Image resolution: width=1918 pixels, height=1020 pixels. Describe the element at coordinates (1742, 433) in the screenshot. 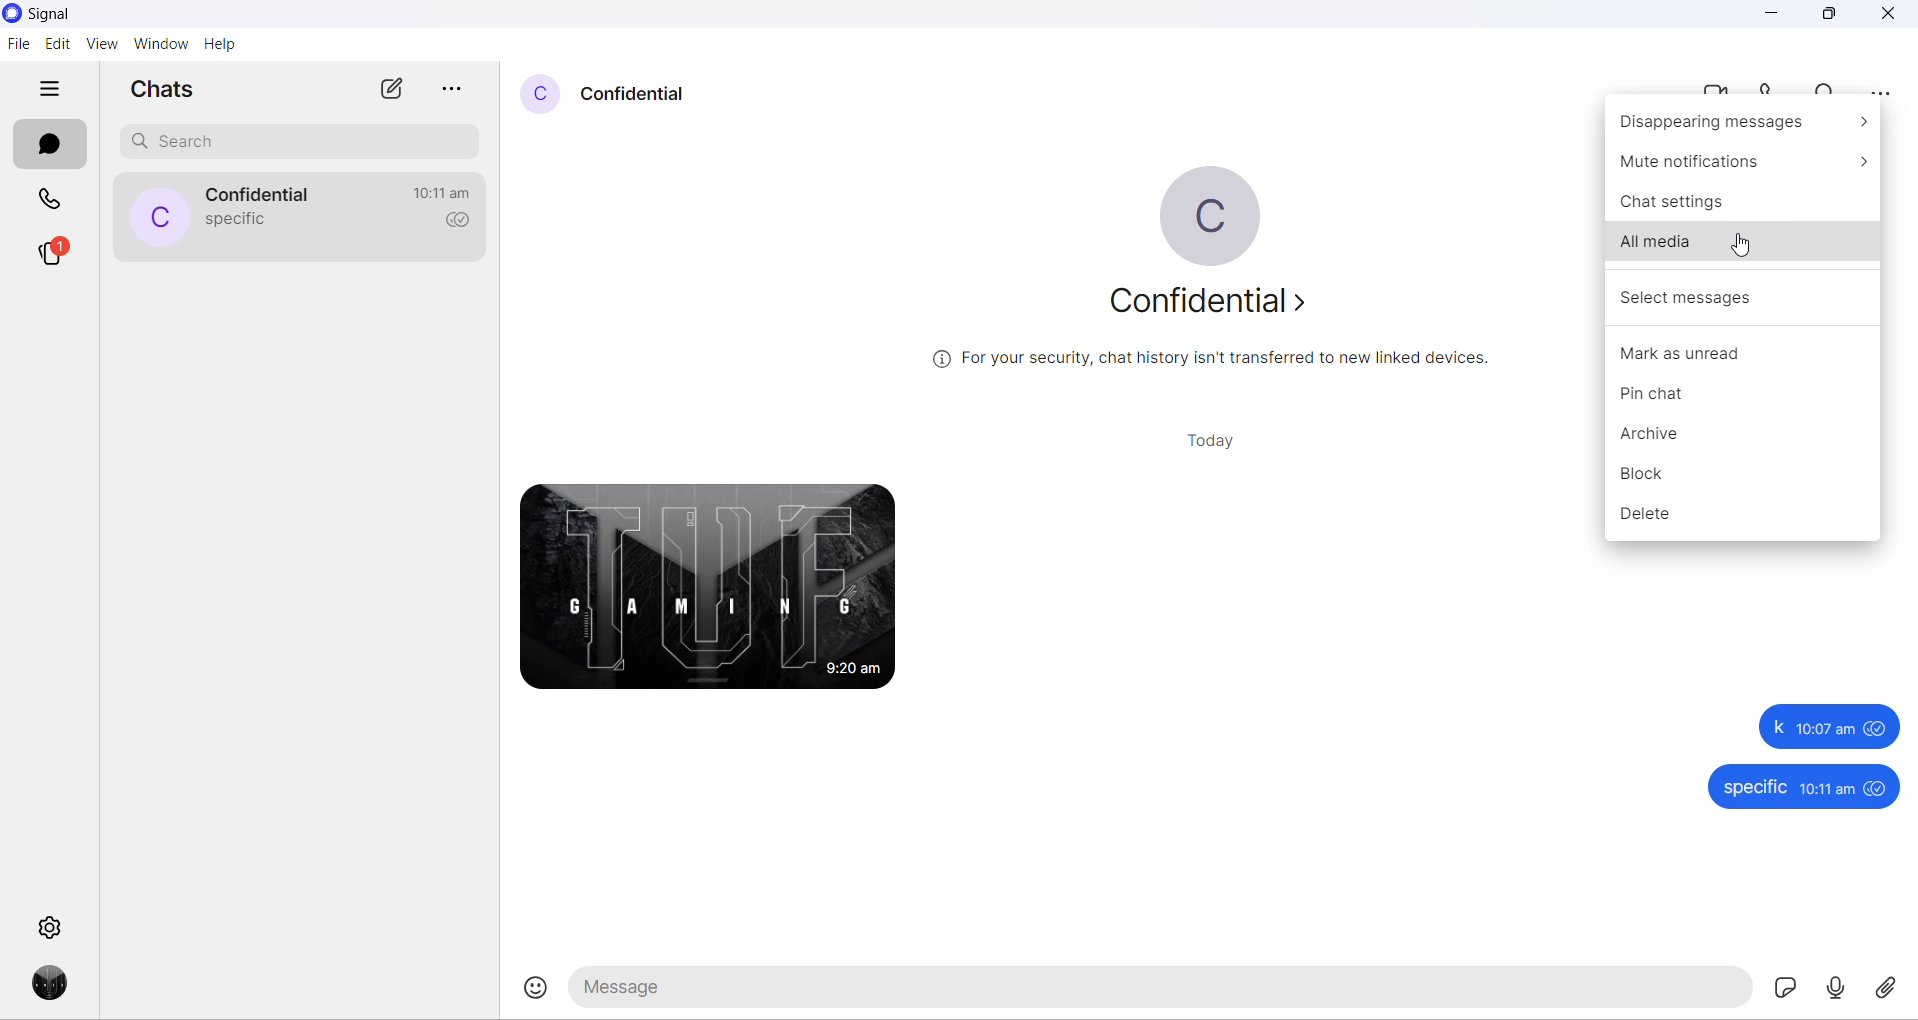

I see `archive` at that location.